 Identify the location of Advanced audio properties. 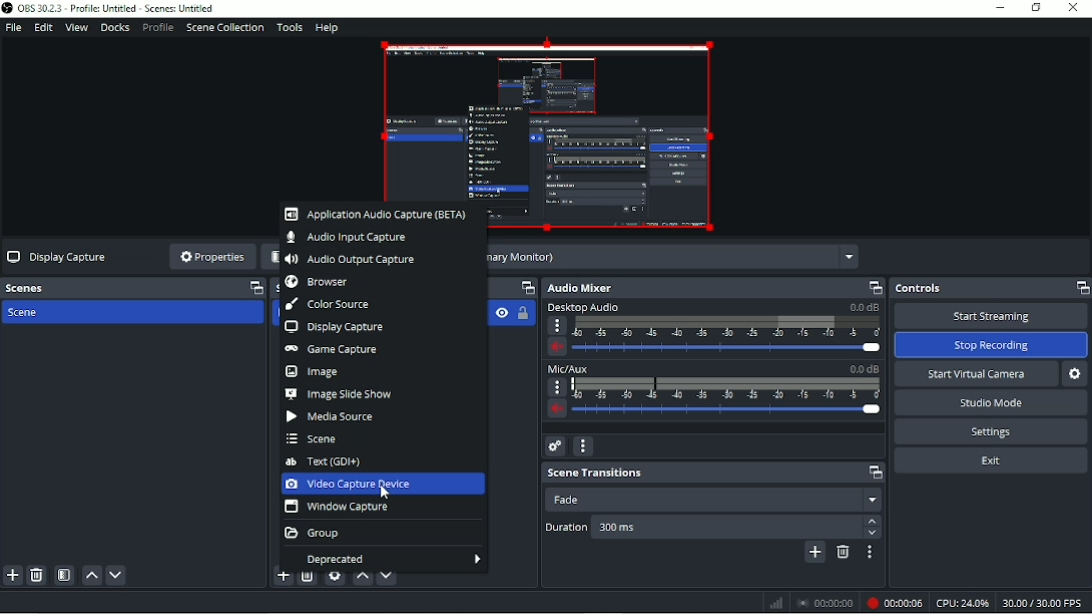
(556, 446).